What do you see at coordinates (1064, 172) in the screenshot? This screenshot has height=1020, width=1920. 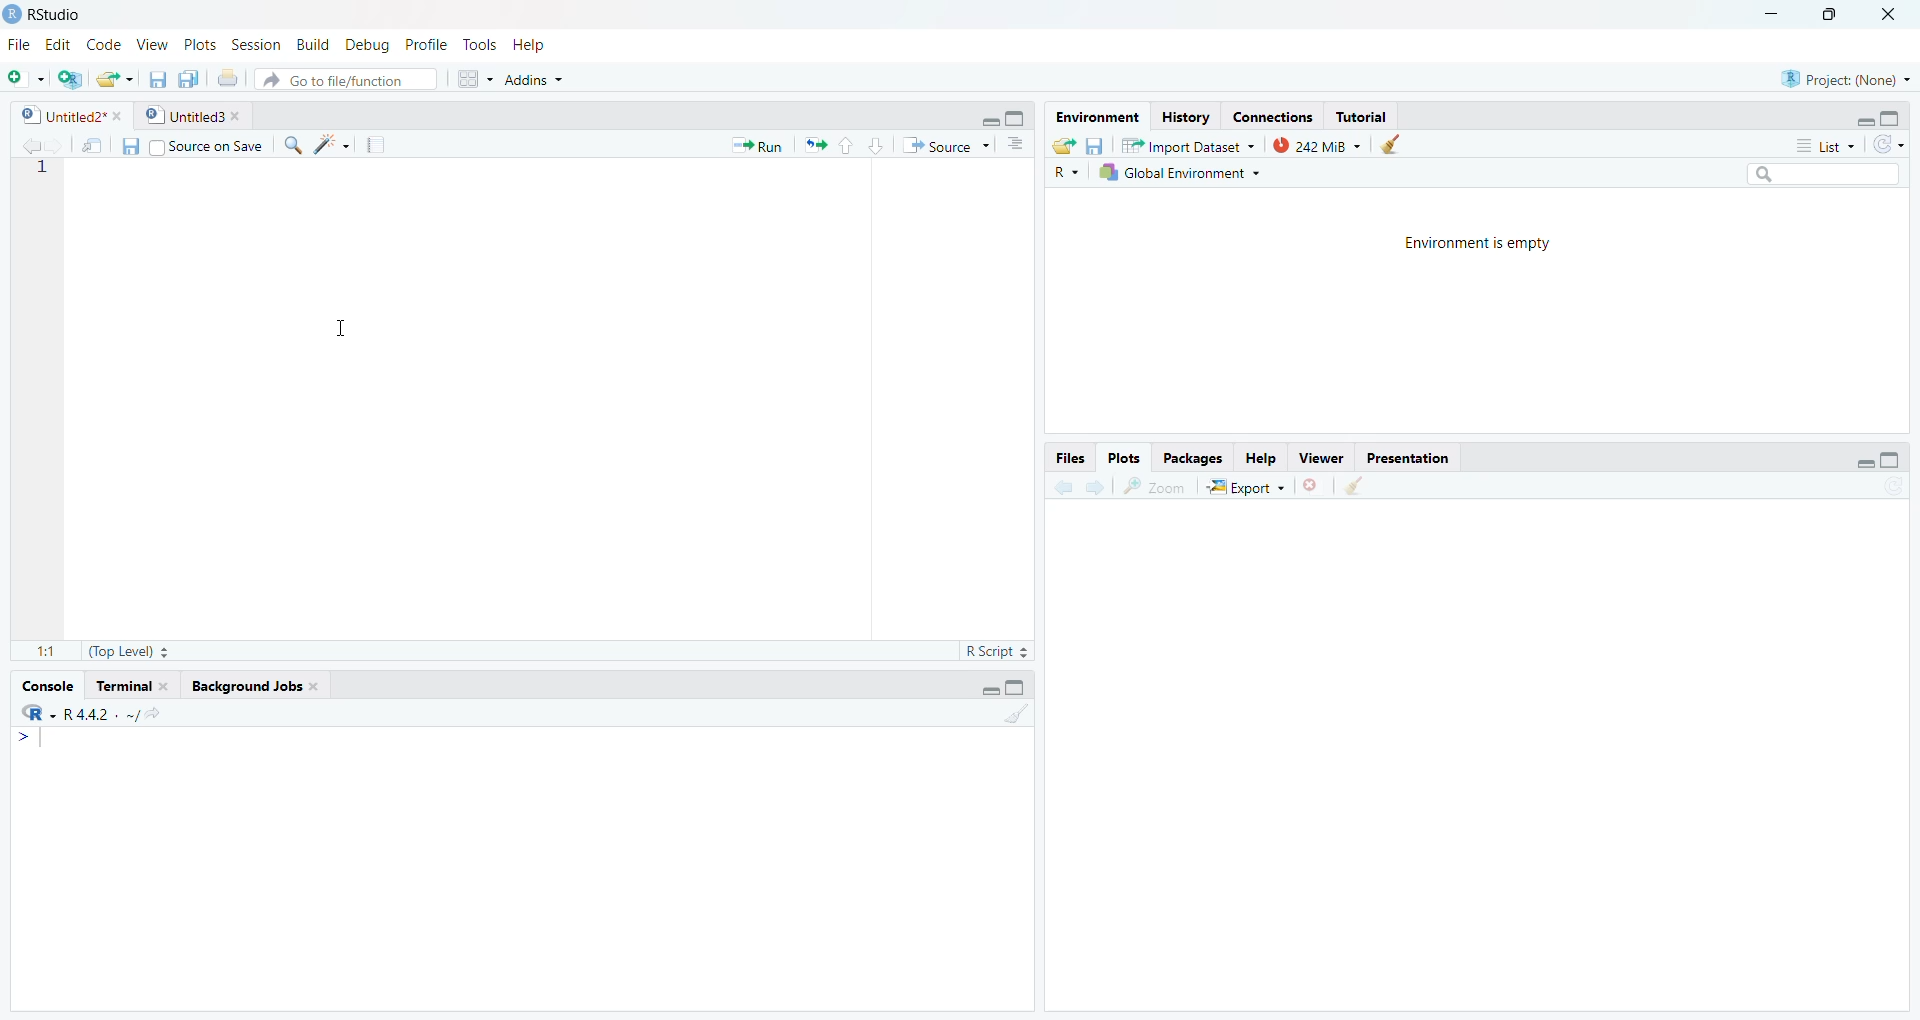 I see `R` at bounding box center [1064, 172].